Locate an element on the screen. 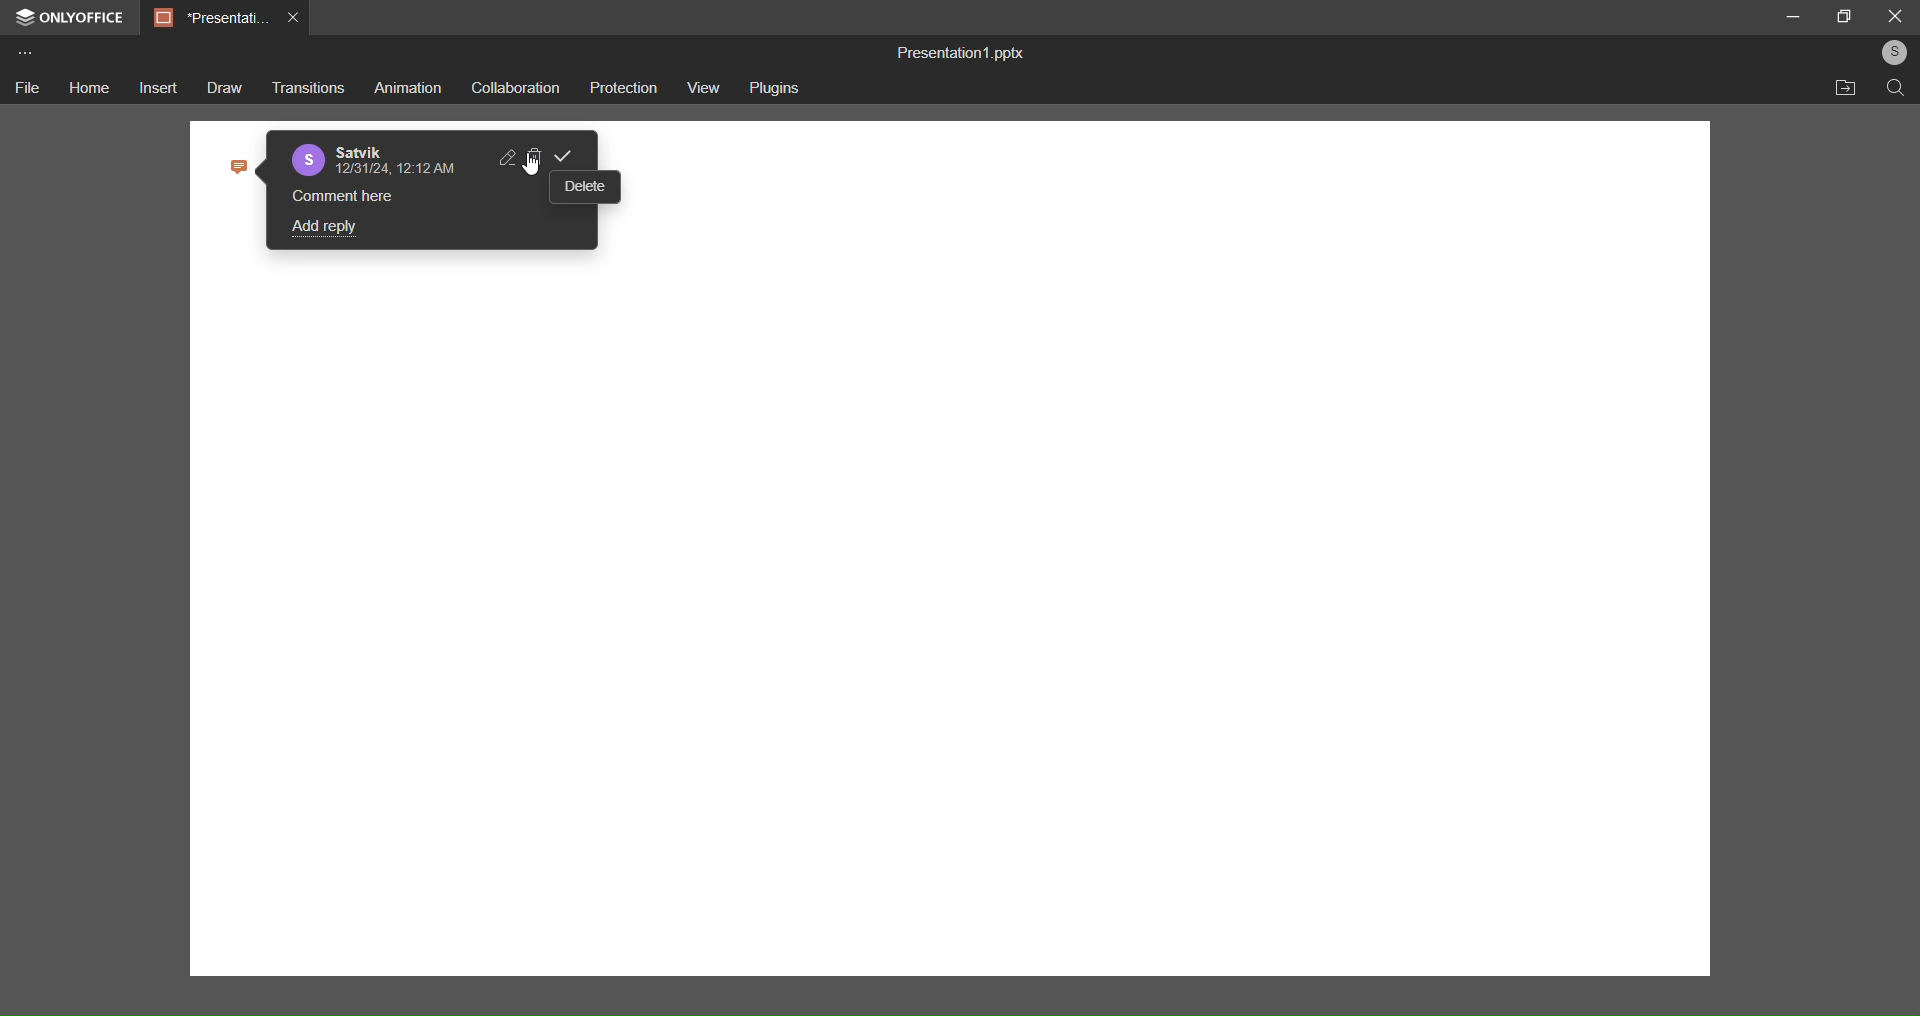  transition is located at coordinates (306, 86).